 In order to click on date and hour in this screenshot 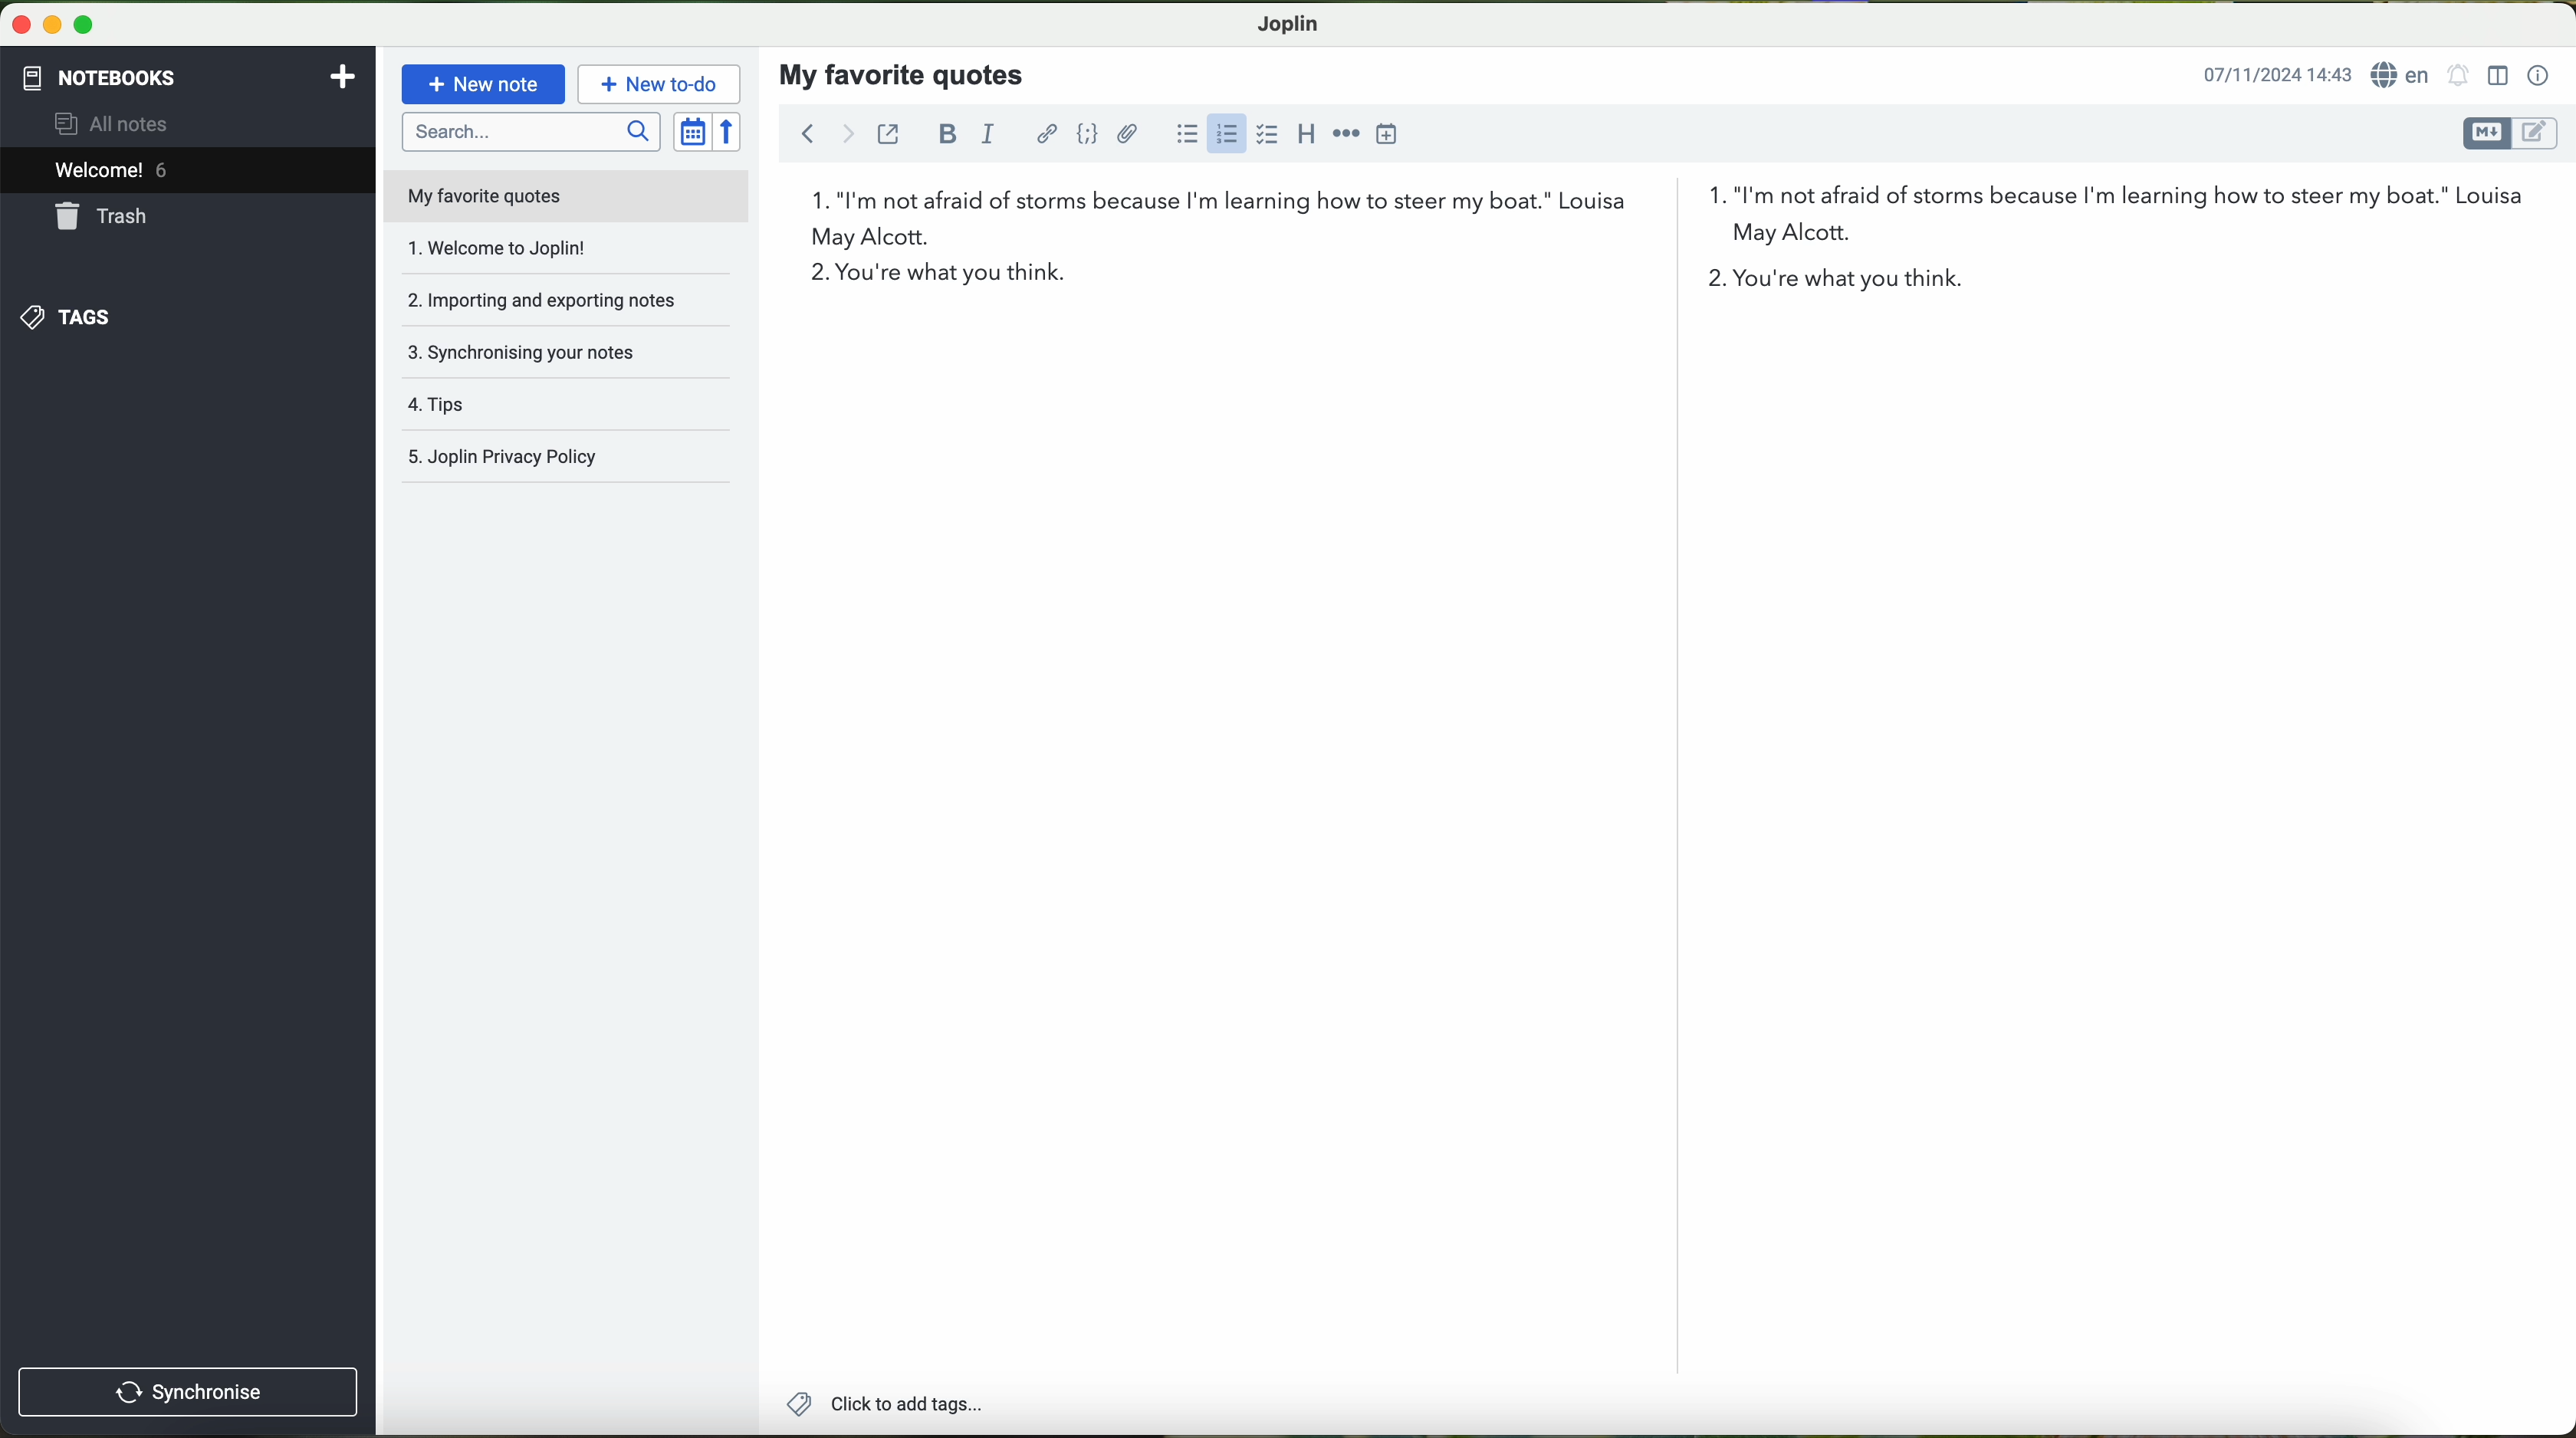, I will do `click(2275, 73)`.